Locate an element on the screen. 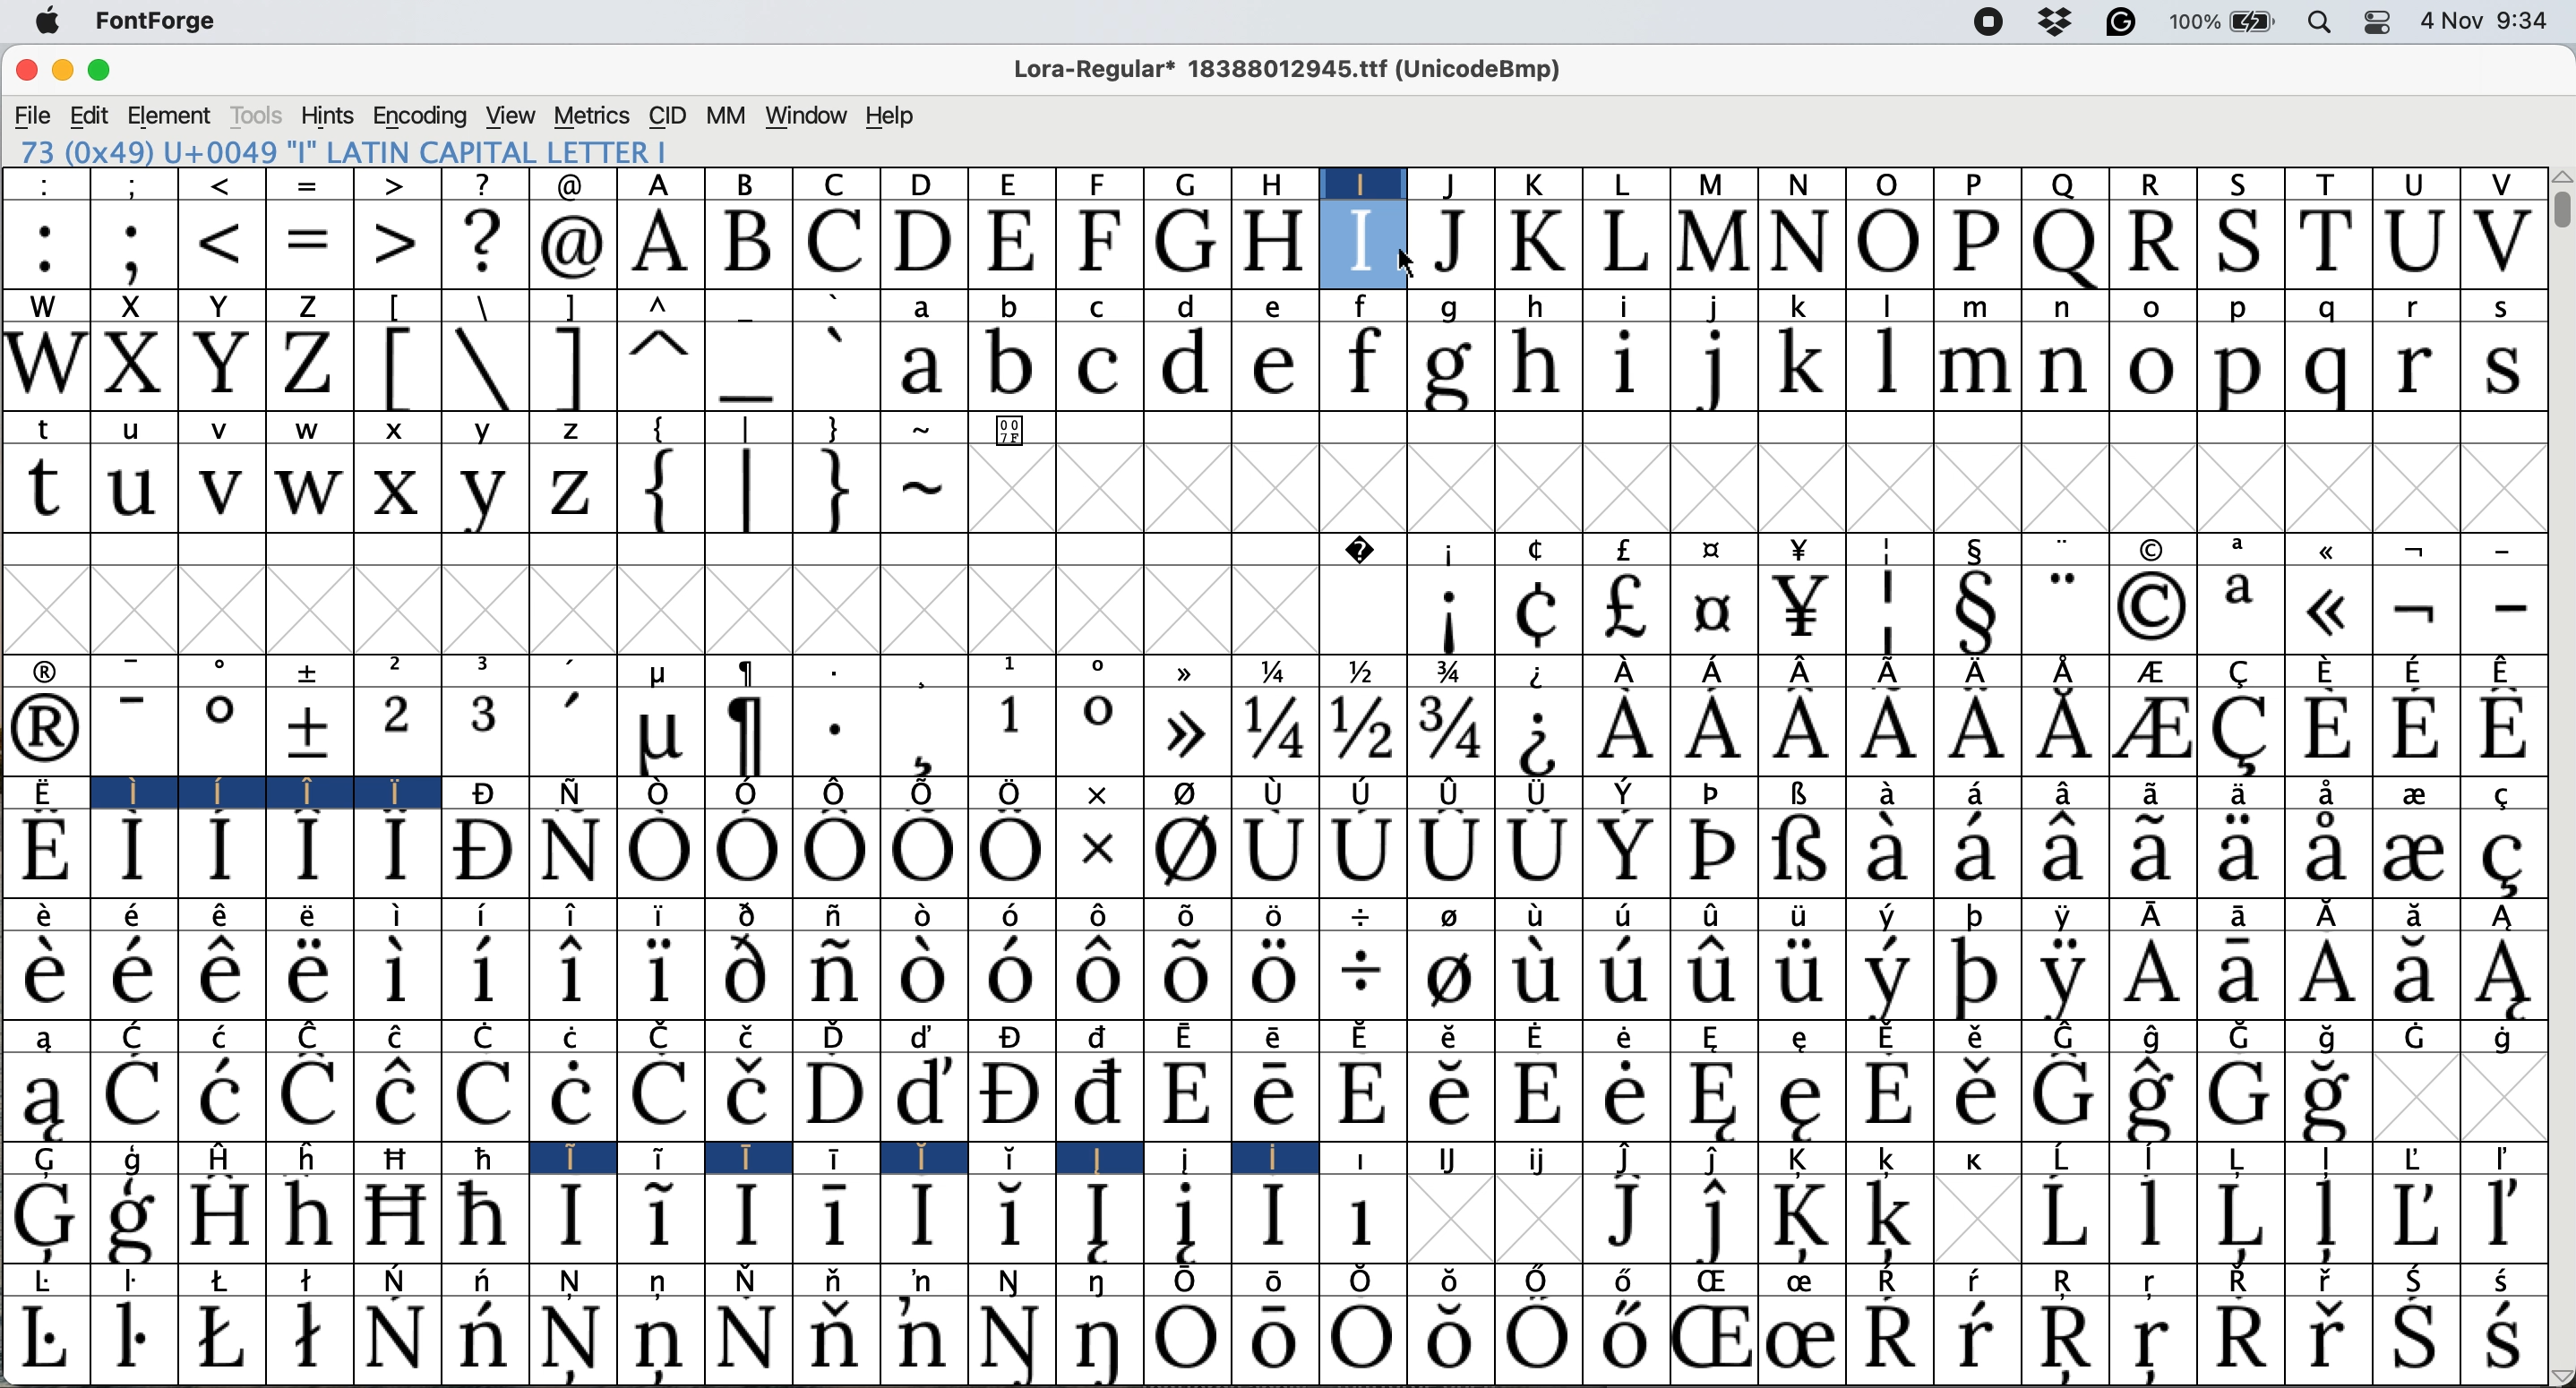 Image resolution: width=2576 pixels, height=1388 pixels. Symbol is located at coordinates (1277, 975).